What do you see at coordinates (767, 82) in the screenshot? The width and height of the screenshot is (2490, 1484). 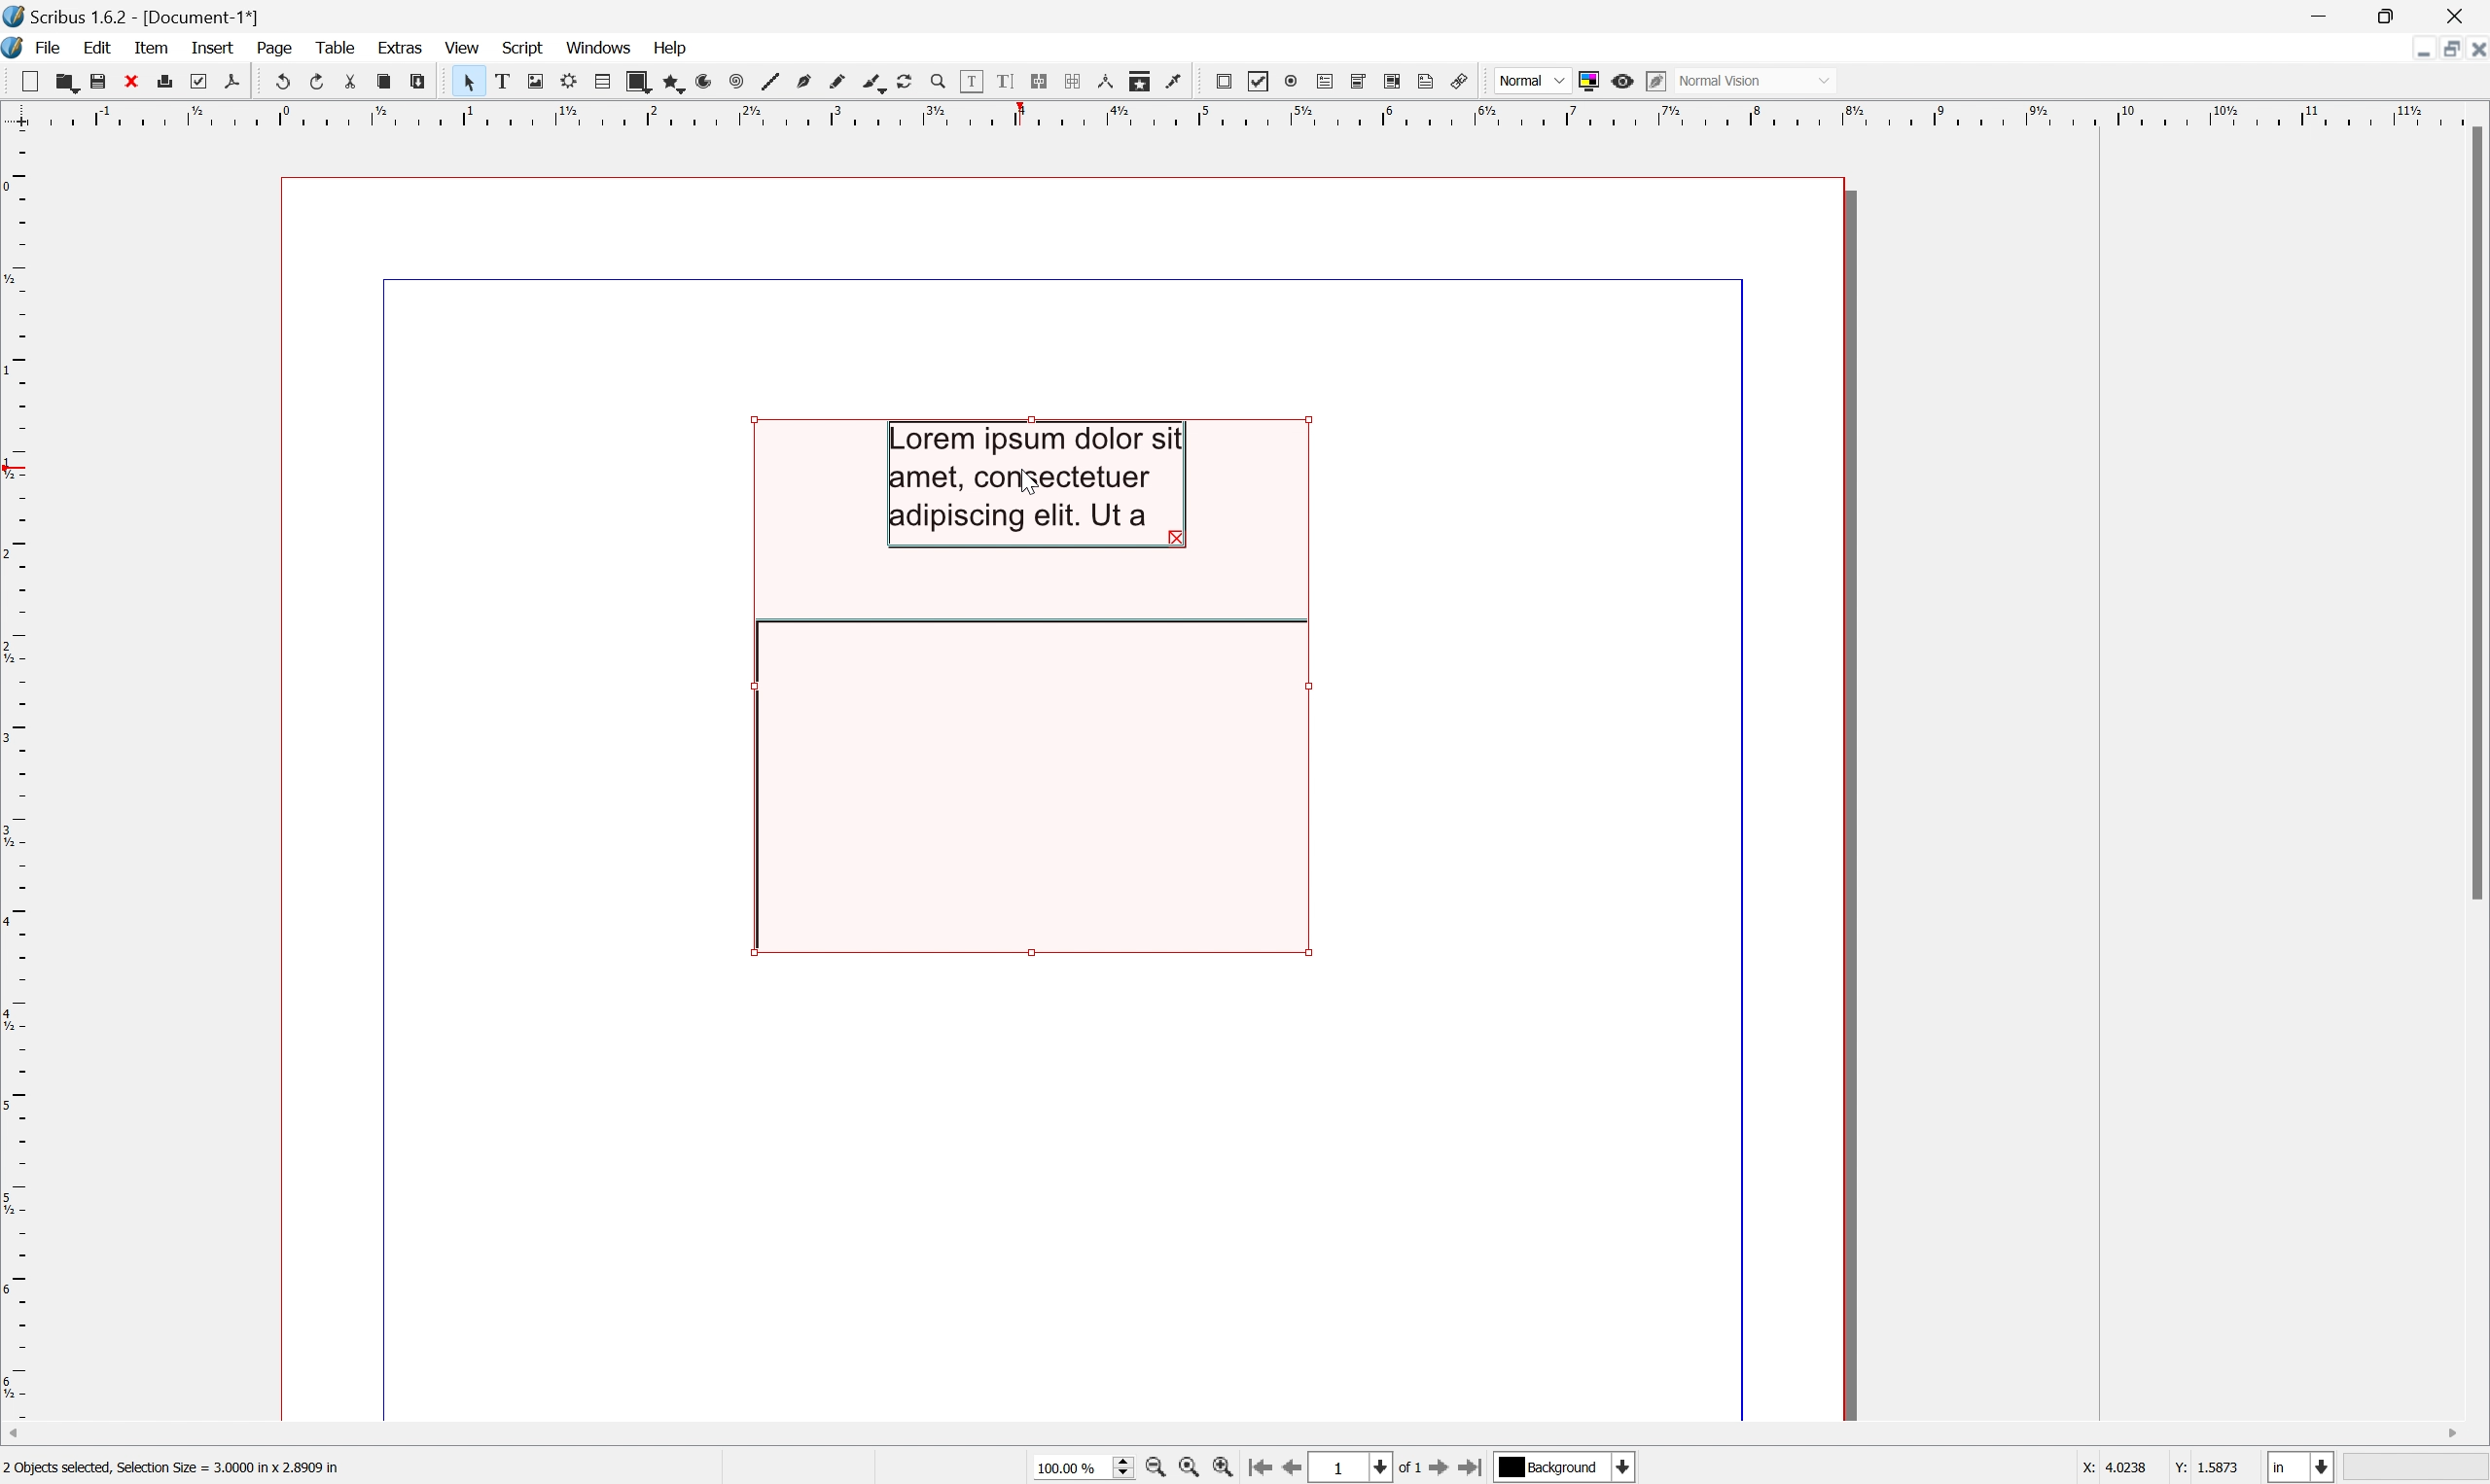 I see `Line` at bounding box center [767, 82].